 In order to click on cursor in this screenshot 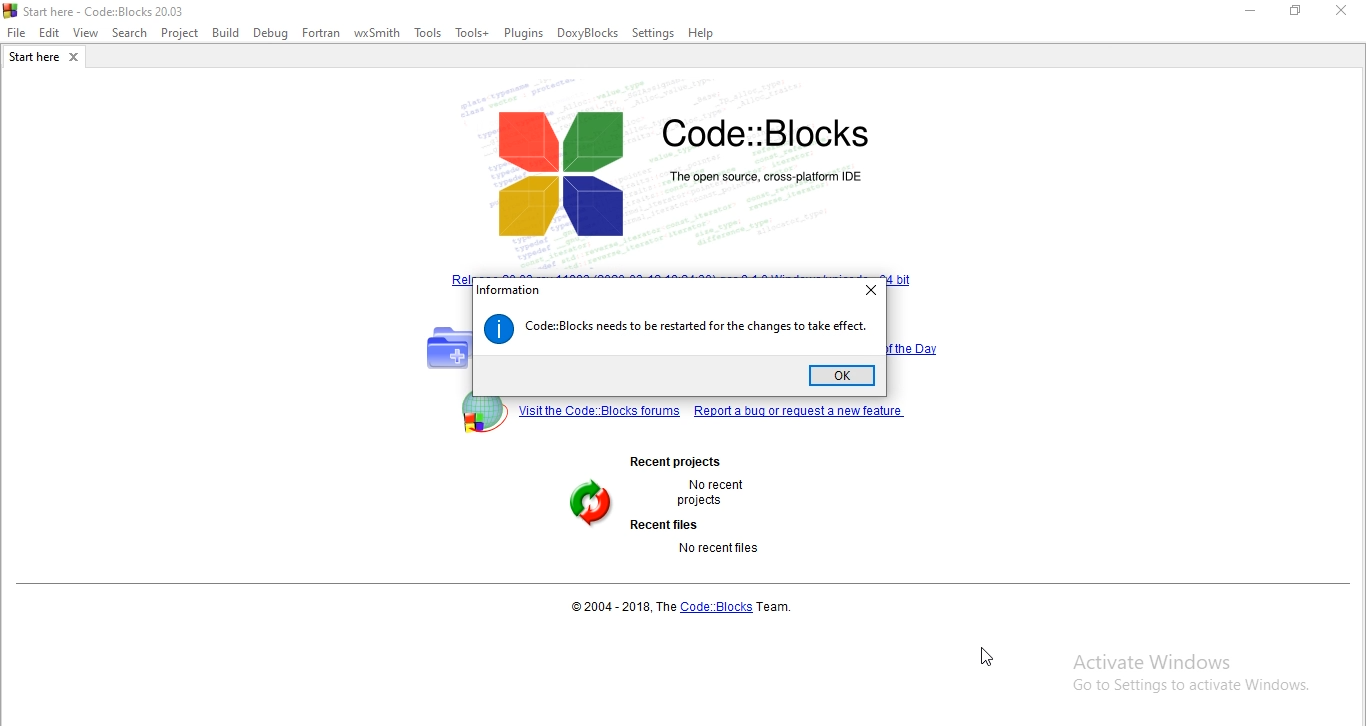, I will do `click(987, 657)`.